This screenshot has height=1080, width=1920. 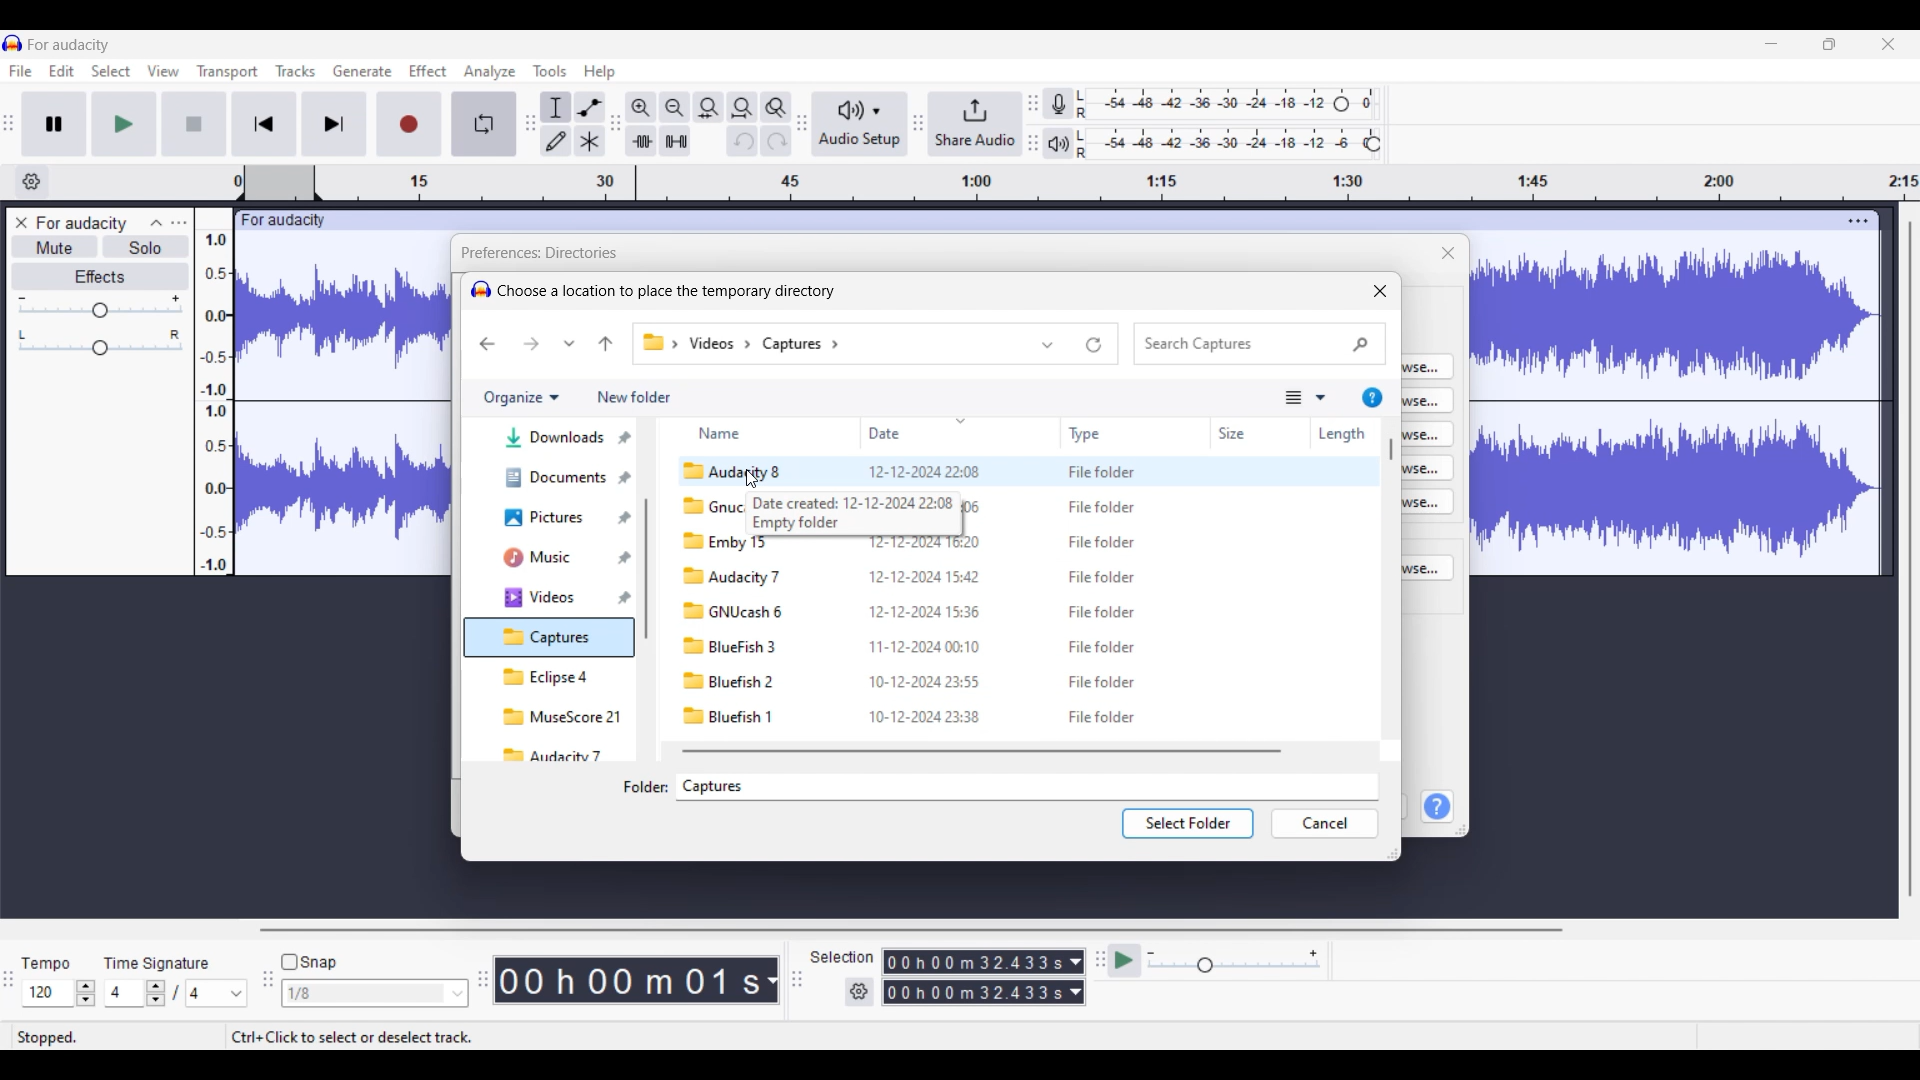 What do you see at coordinates (1341, 104) in the screenshot?
I see `Header to change recording level` at bounding box center [1341, 104].